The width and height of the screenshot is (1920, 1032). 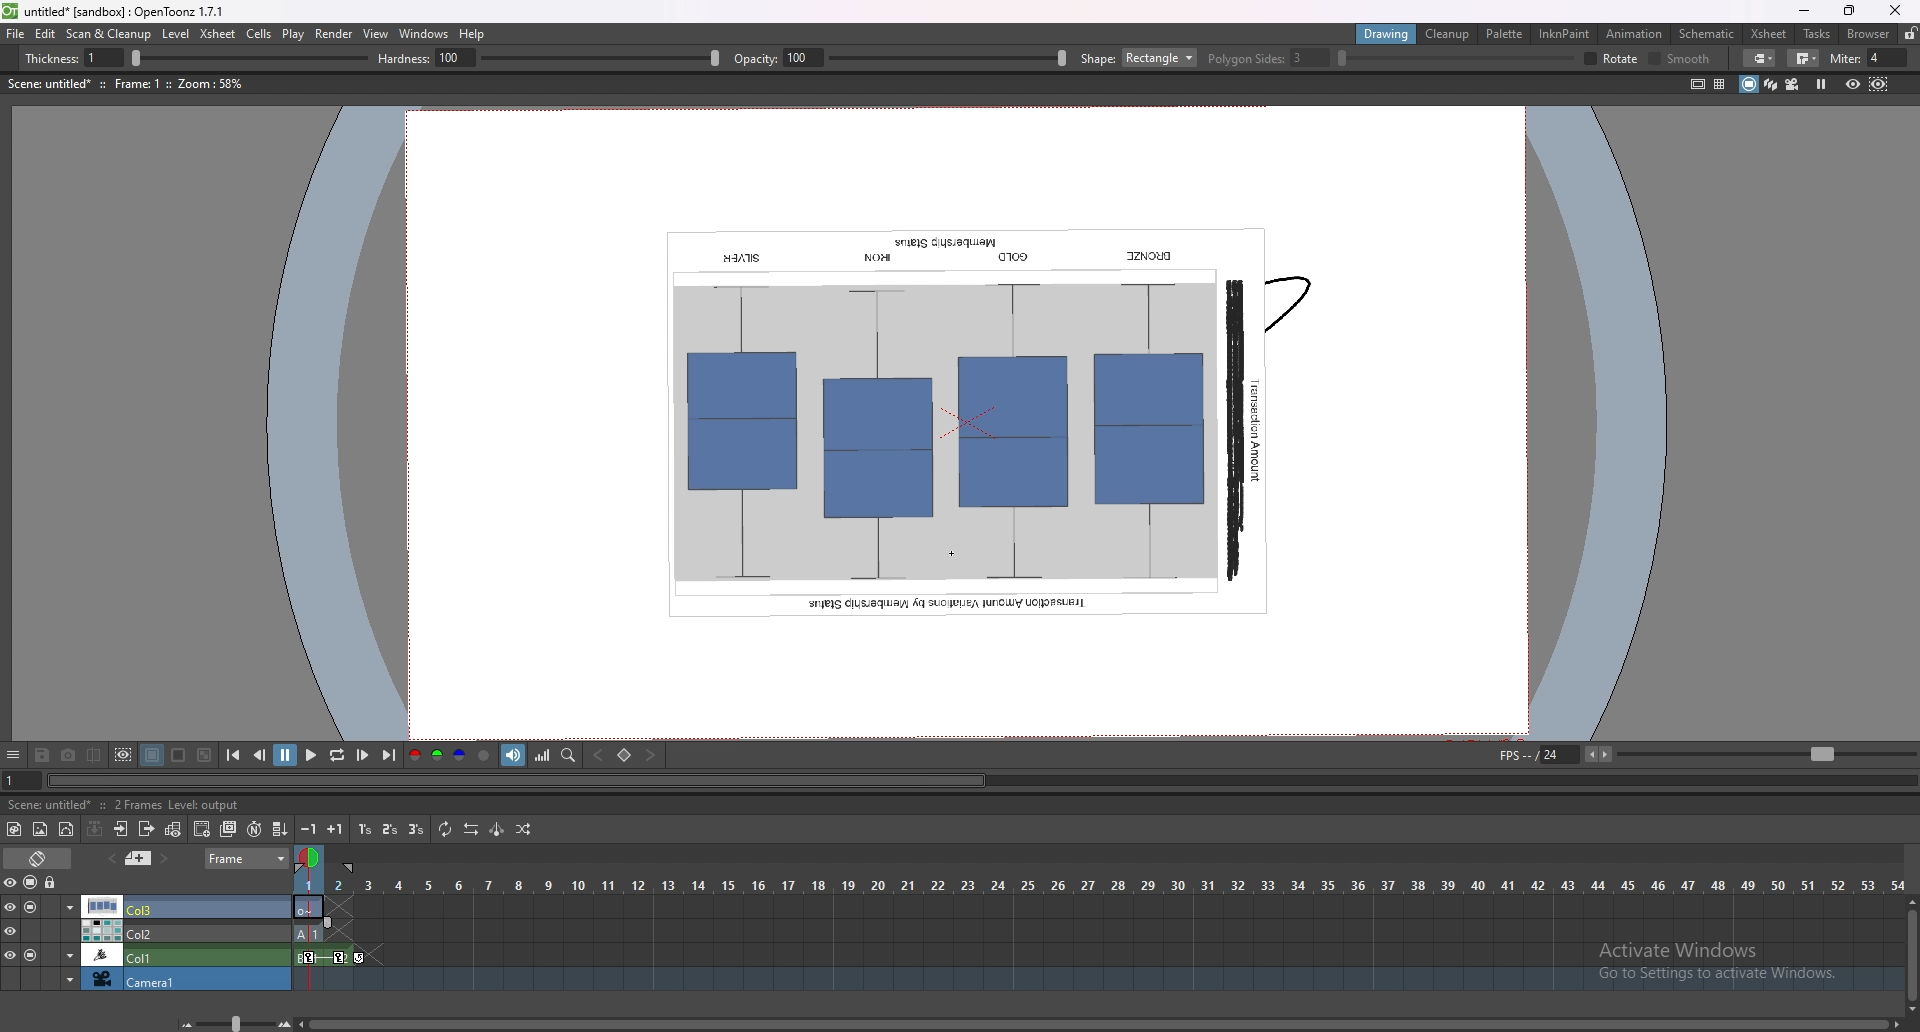 What do you see at coordinates (367, 829) in the screenshot?
I see `reframe on 1s` at bounding box center [367, 829].